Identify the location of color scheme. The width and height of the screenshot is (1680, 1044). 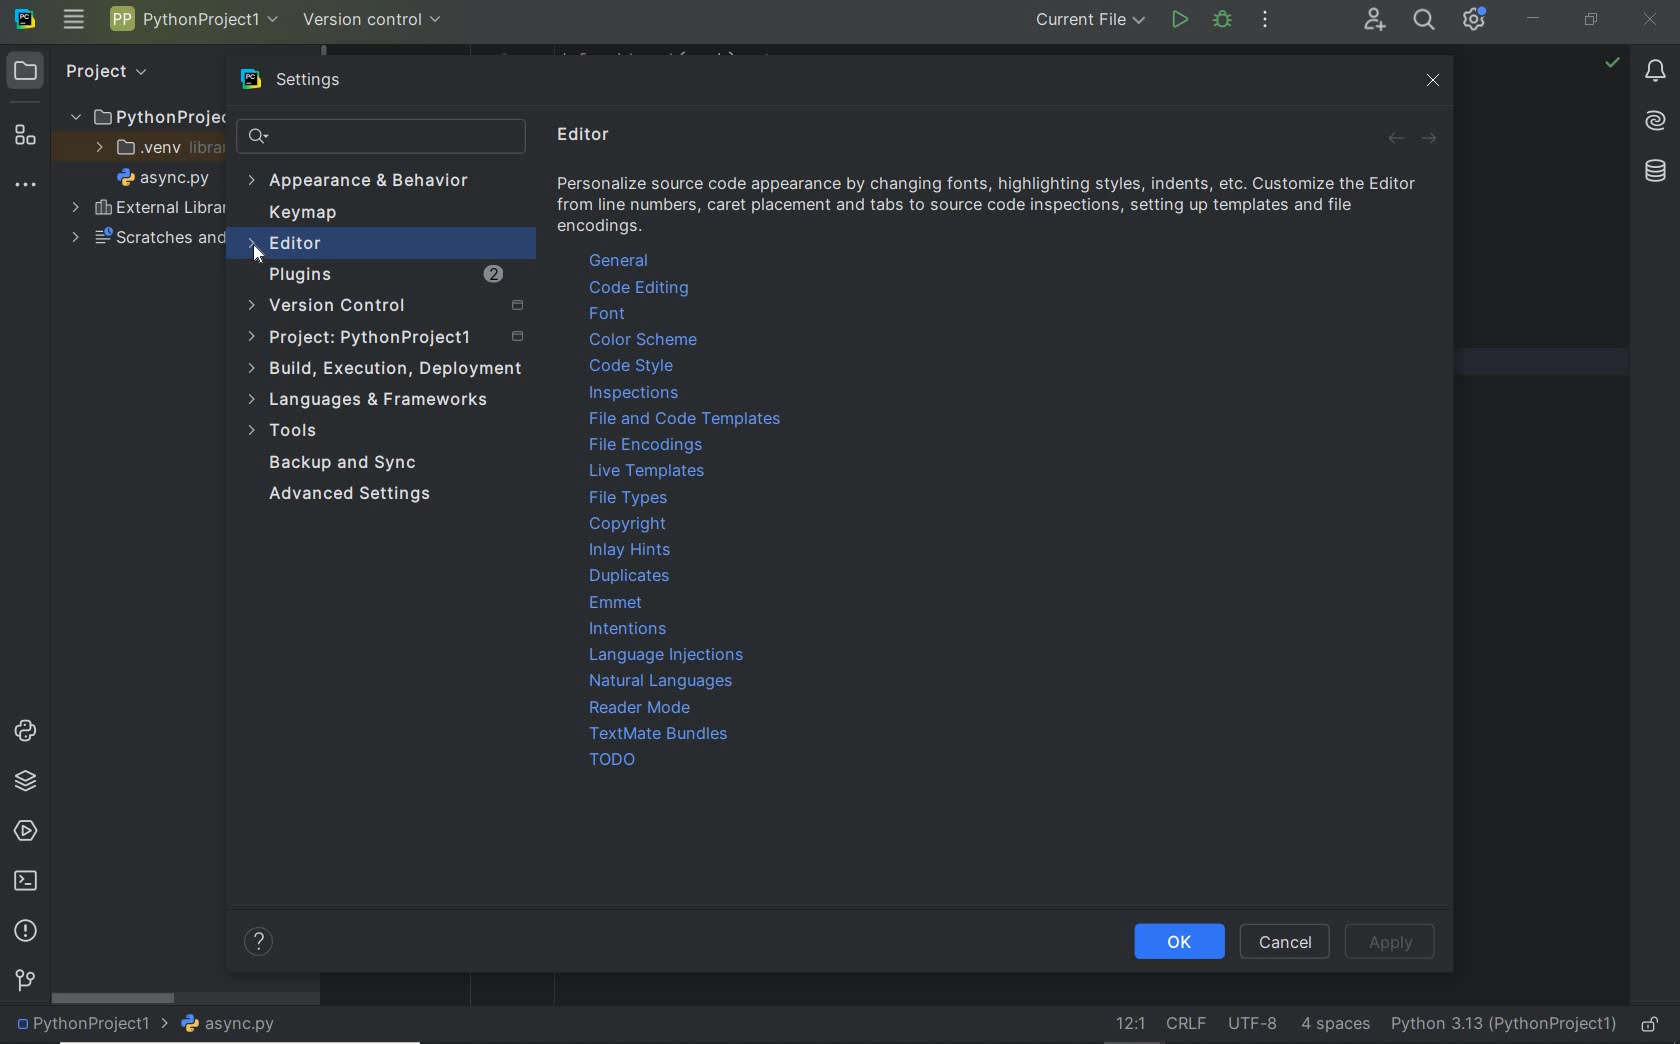
(647, 340).